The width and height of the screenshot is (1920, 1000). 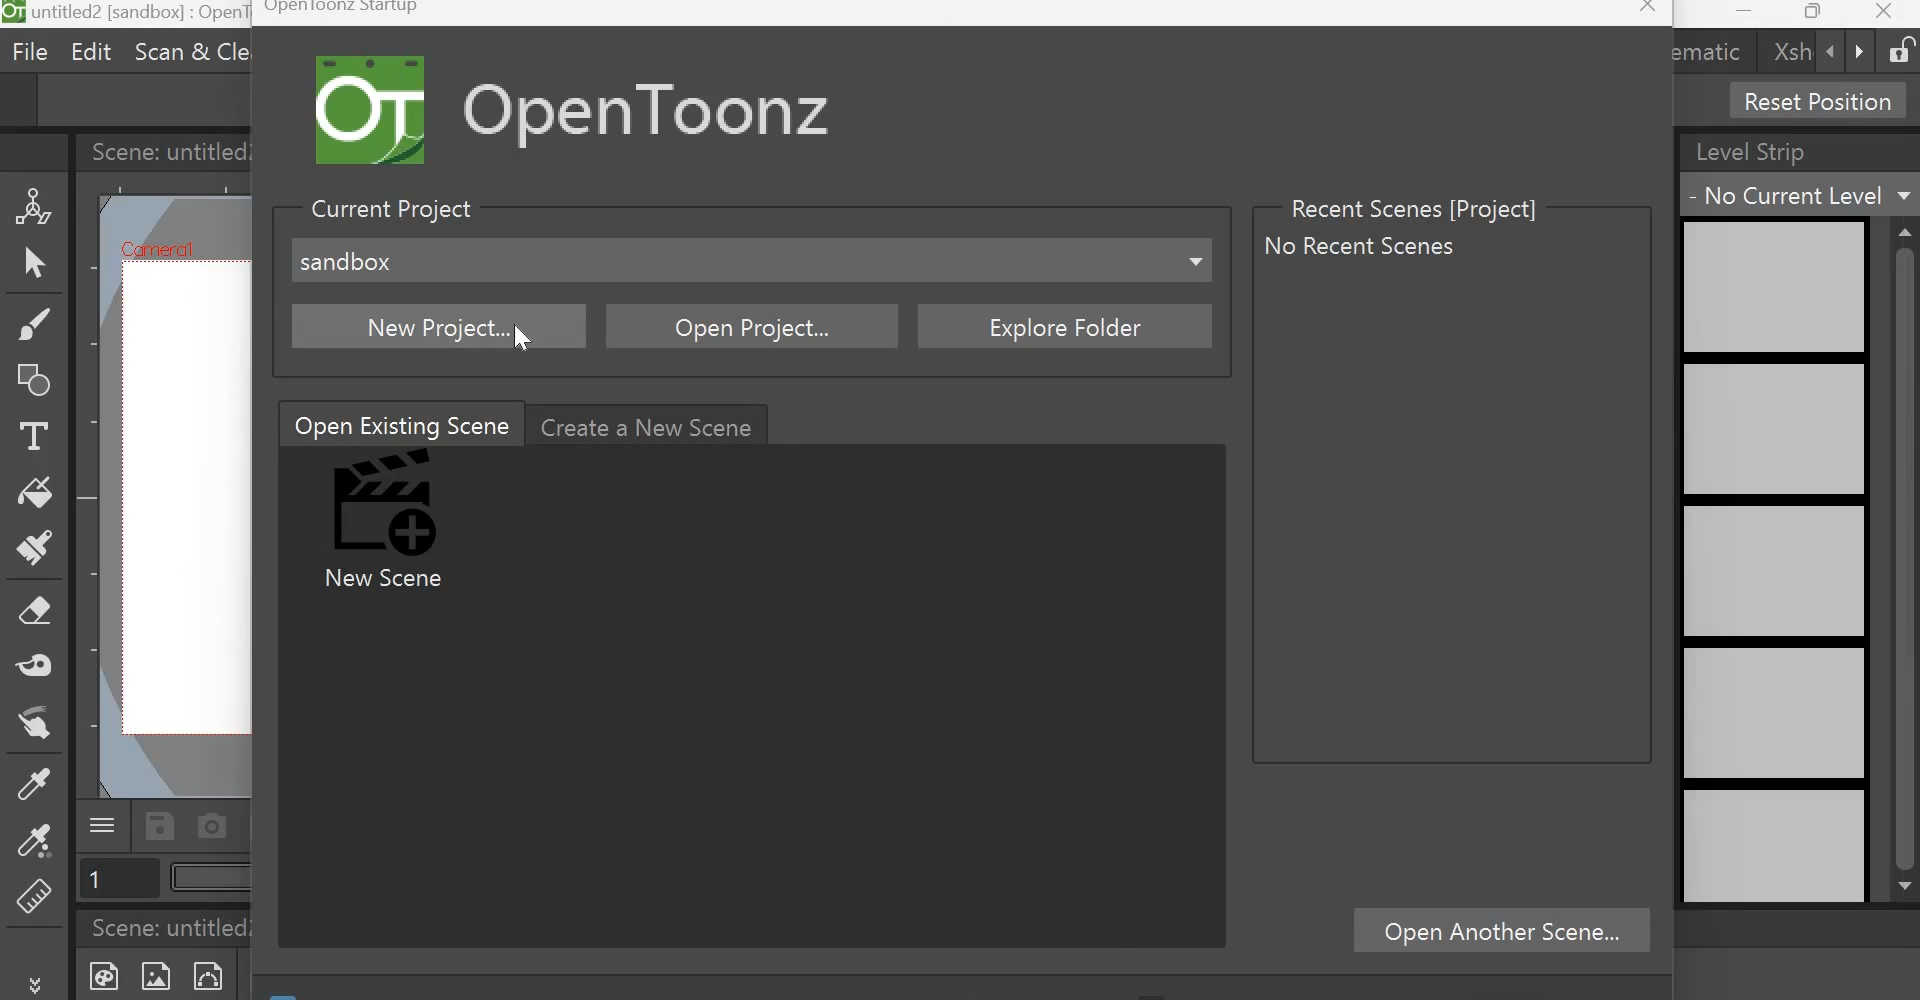 I want to click on Explore folder, so click(x=1062, y=324).